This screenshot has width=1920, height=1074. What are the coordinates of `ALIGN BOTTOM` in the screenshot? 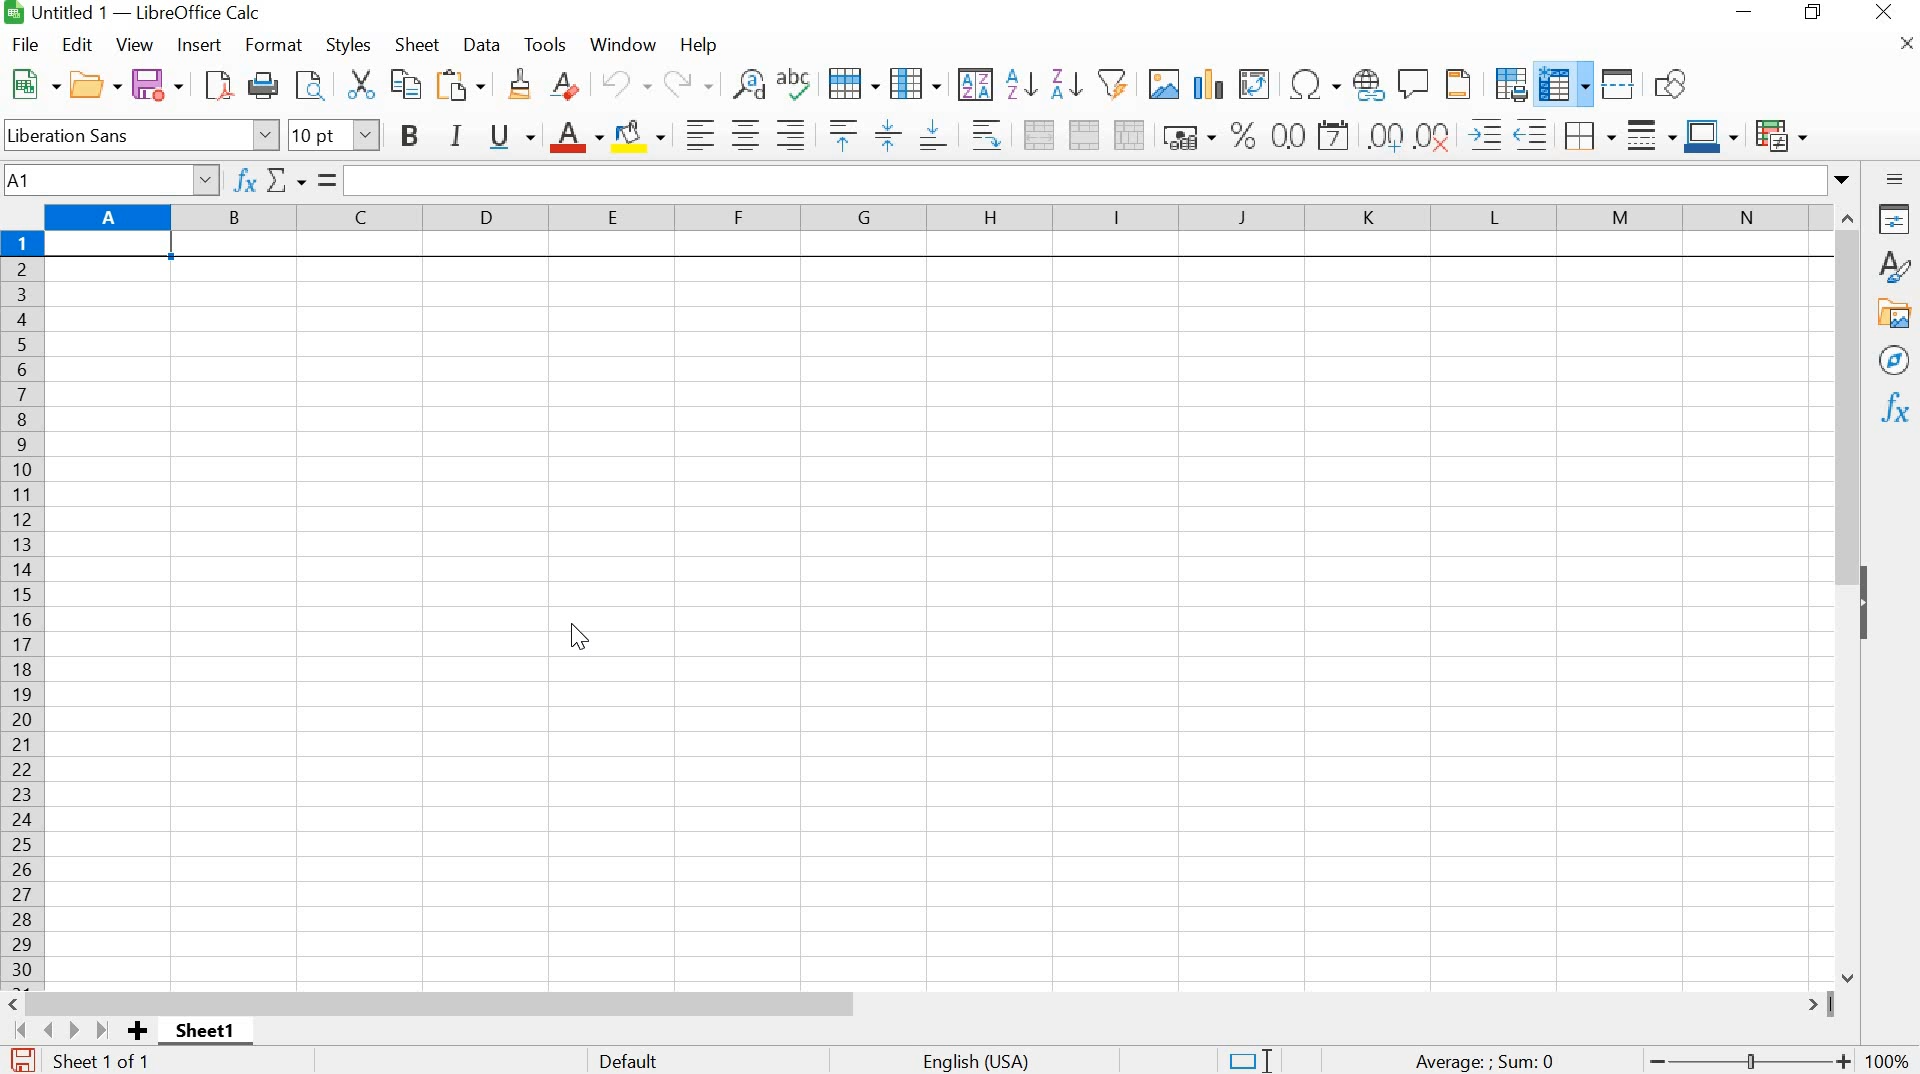 It's located at (934, 133).